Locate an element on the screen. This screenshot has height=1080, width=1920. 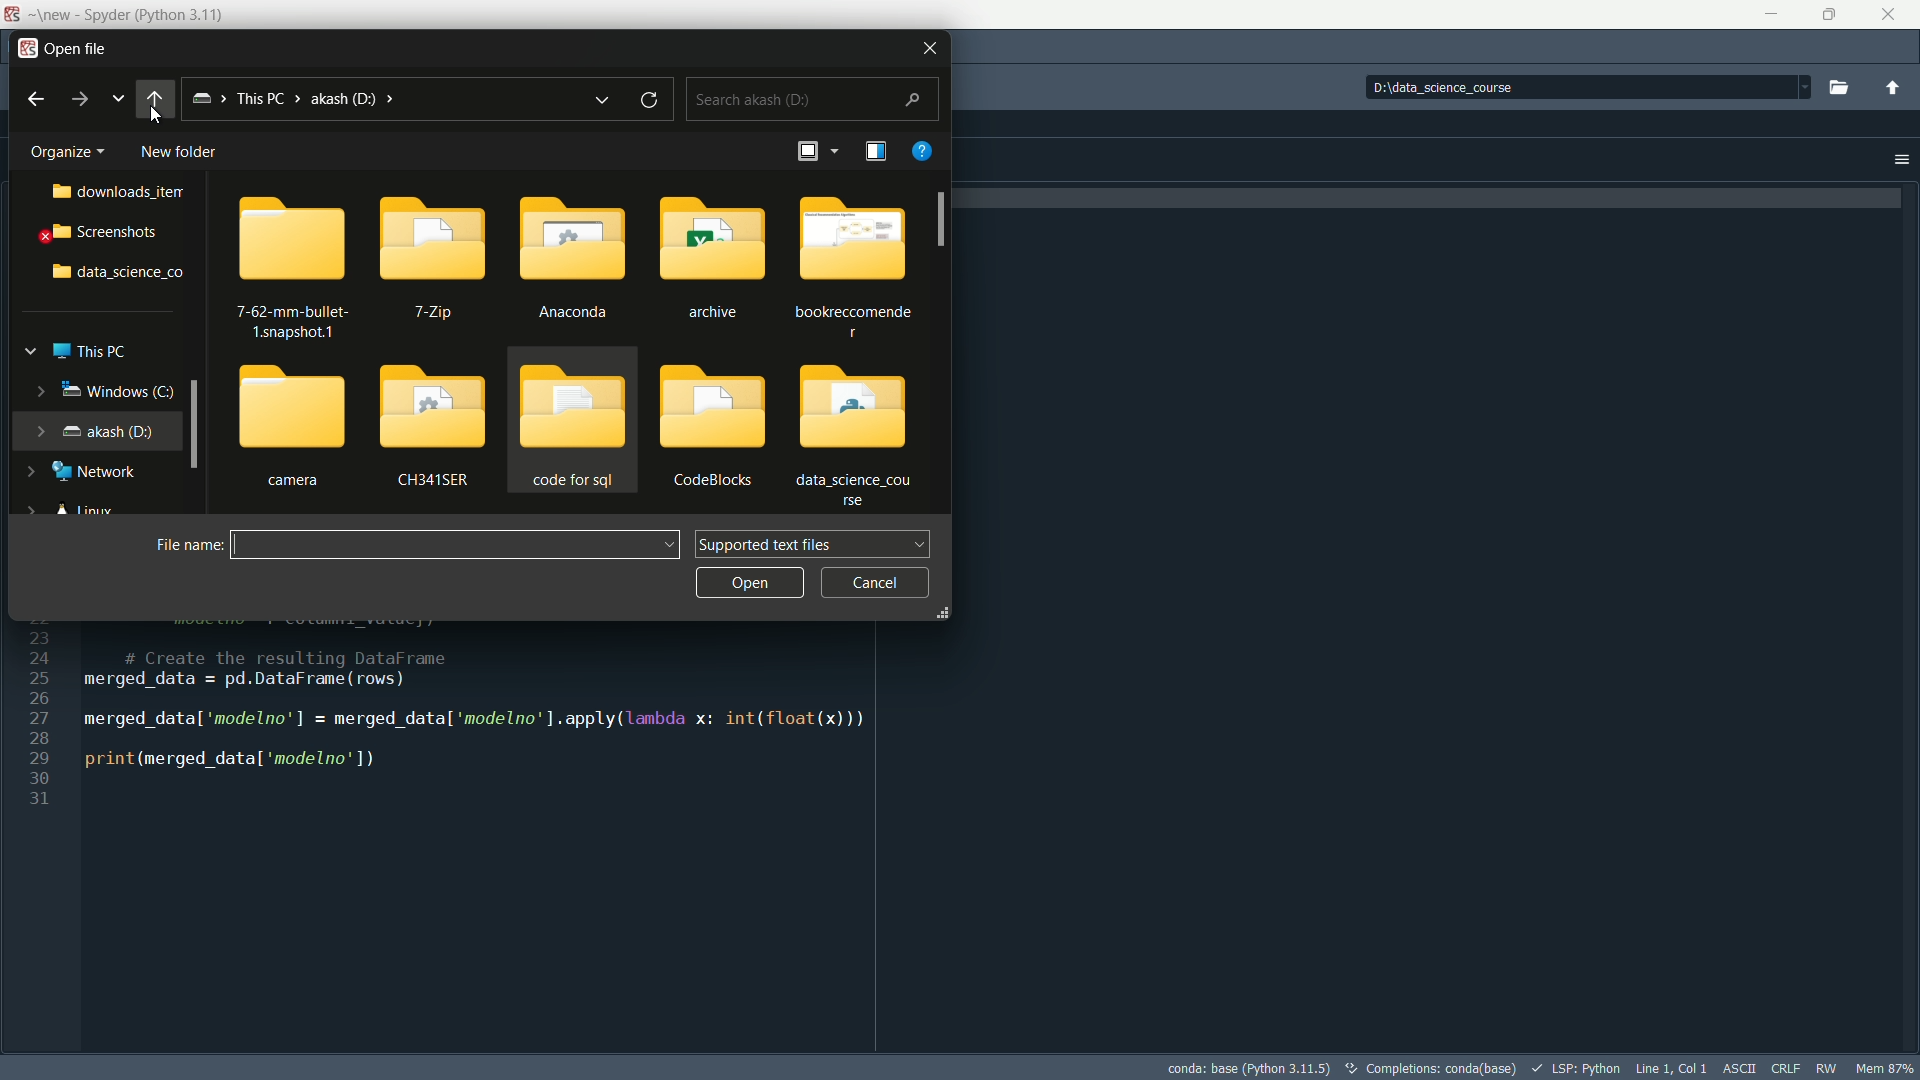
expand is located at coordinates (38, 390).